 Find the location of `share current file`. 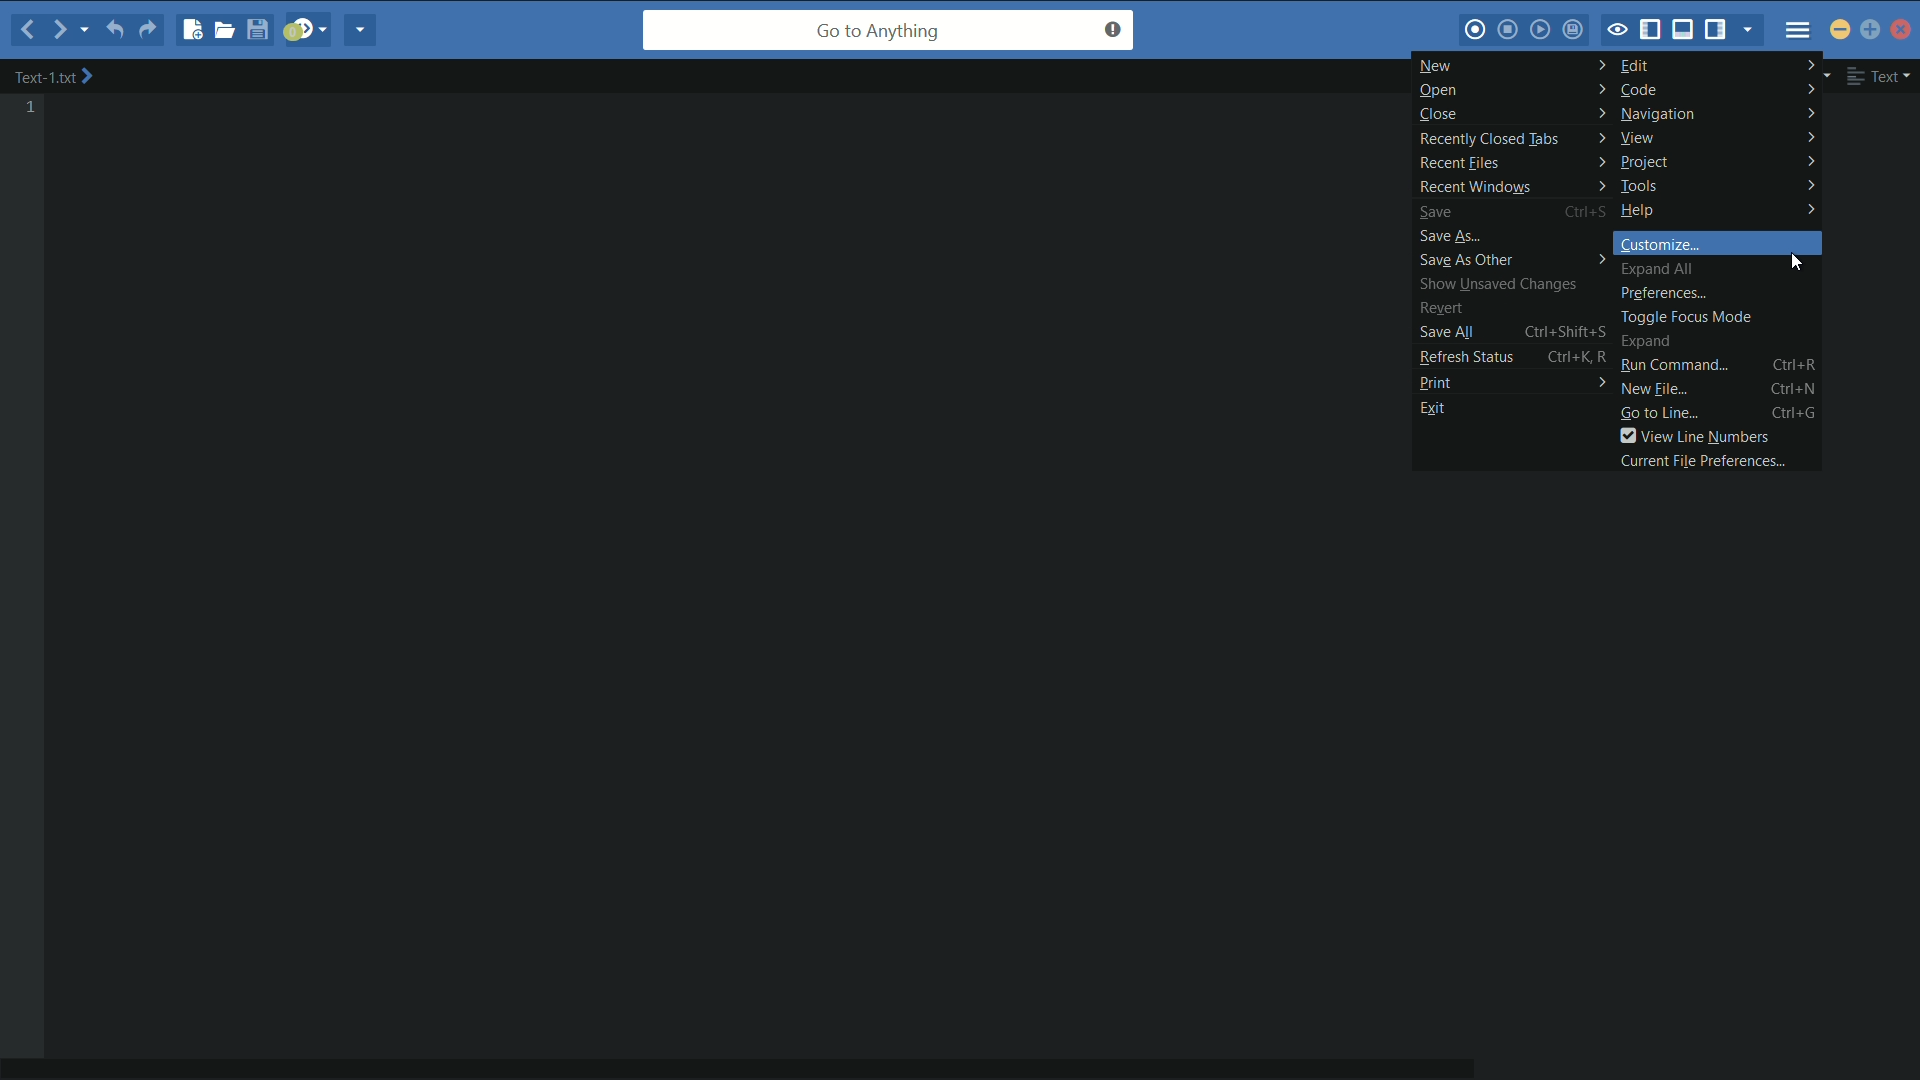

share current file is located at coordinates (358, 29).